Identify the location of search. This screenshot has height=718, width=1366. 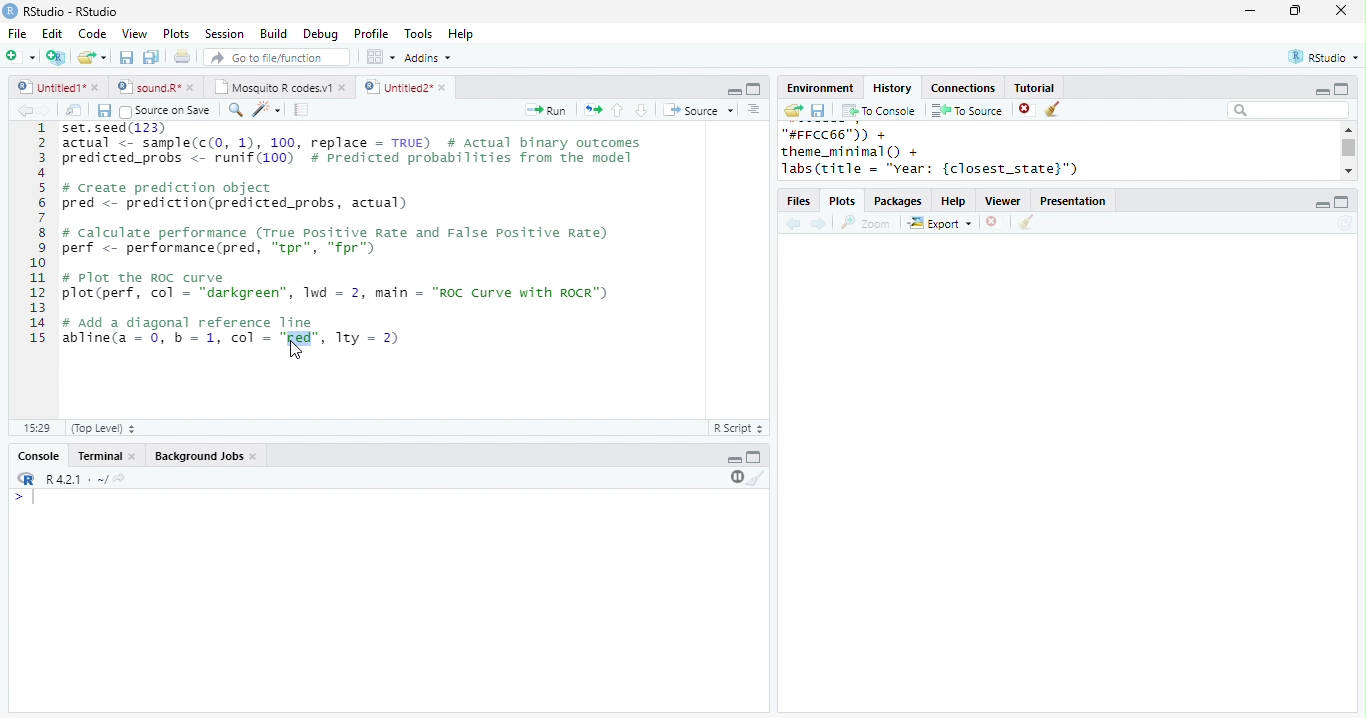
(236, 110).